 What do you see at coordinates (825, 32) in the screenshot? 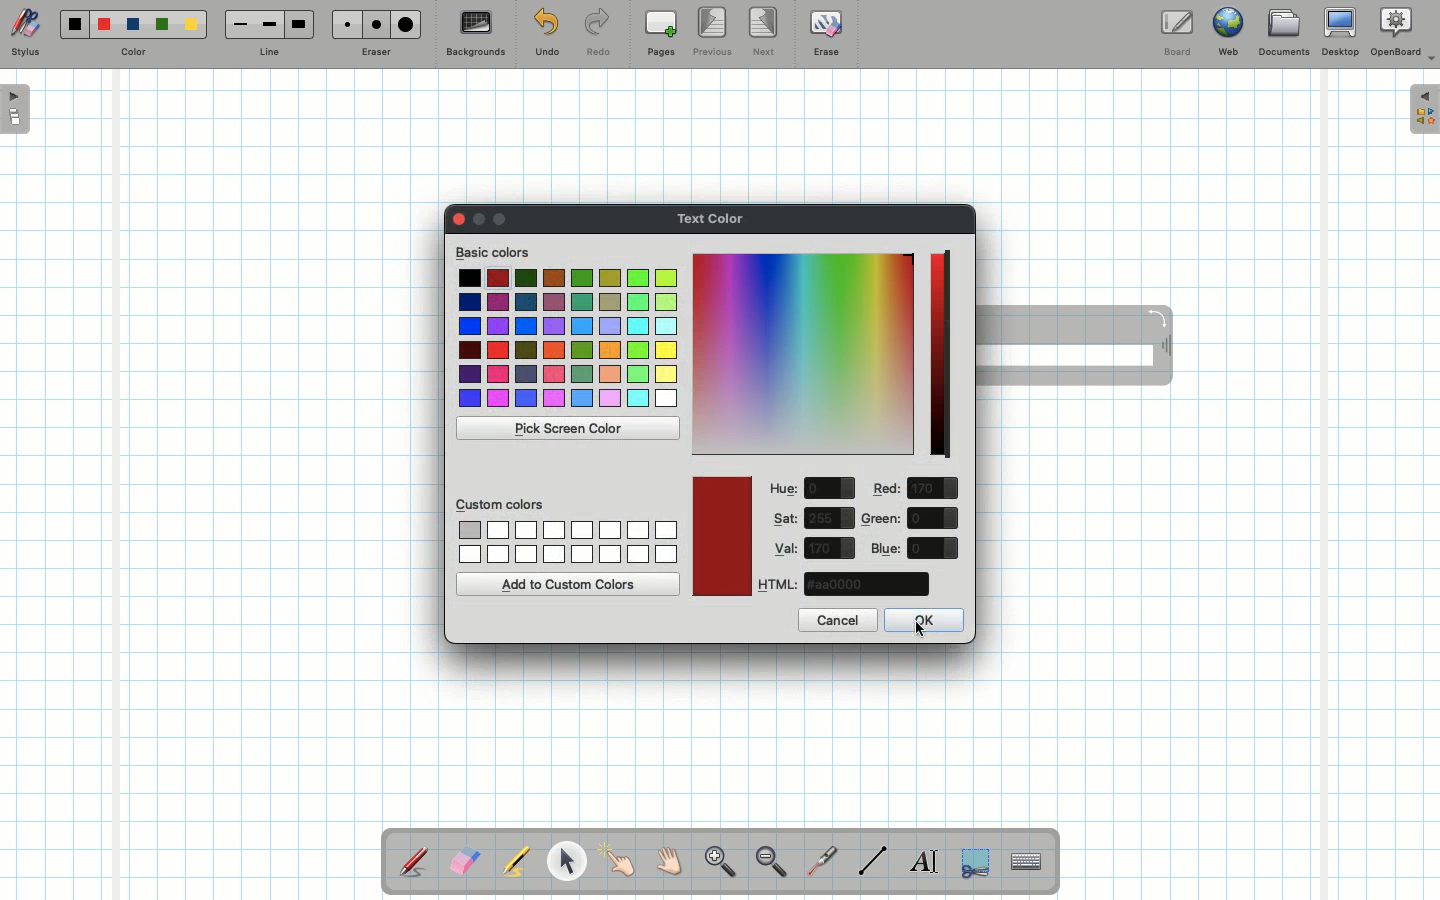
I see `Erase` at bounding box center [825, 32].